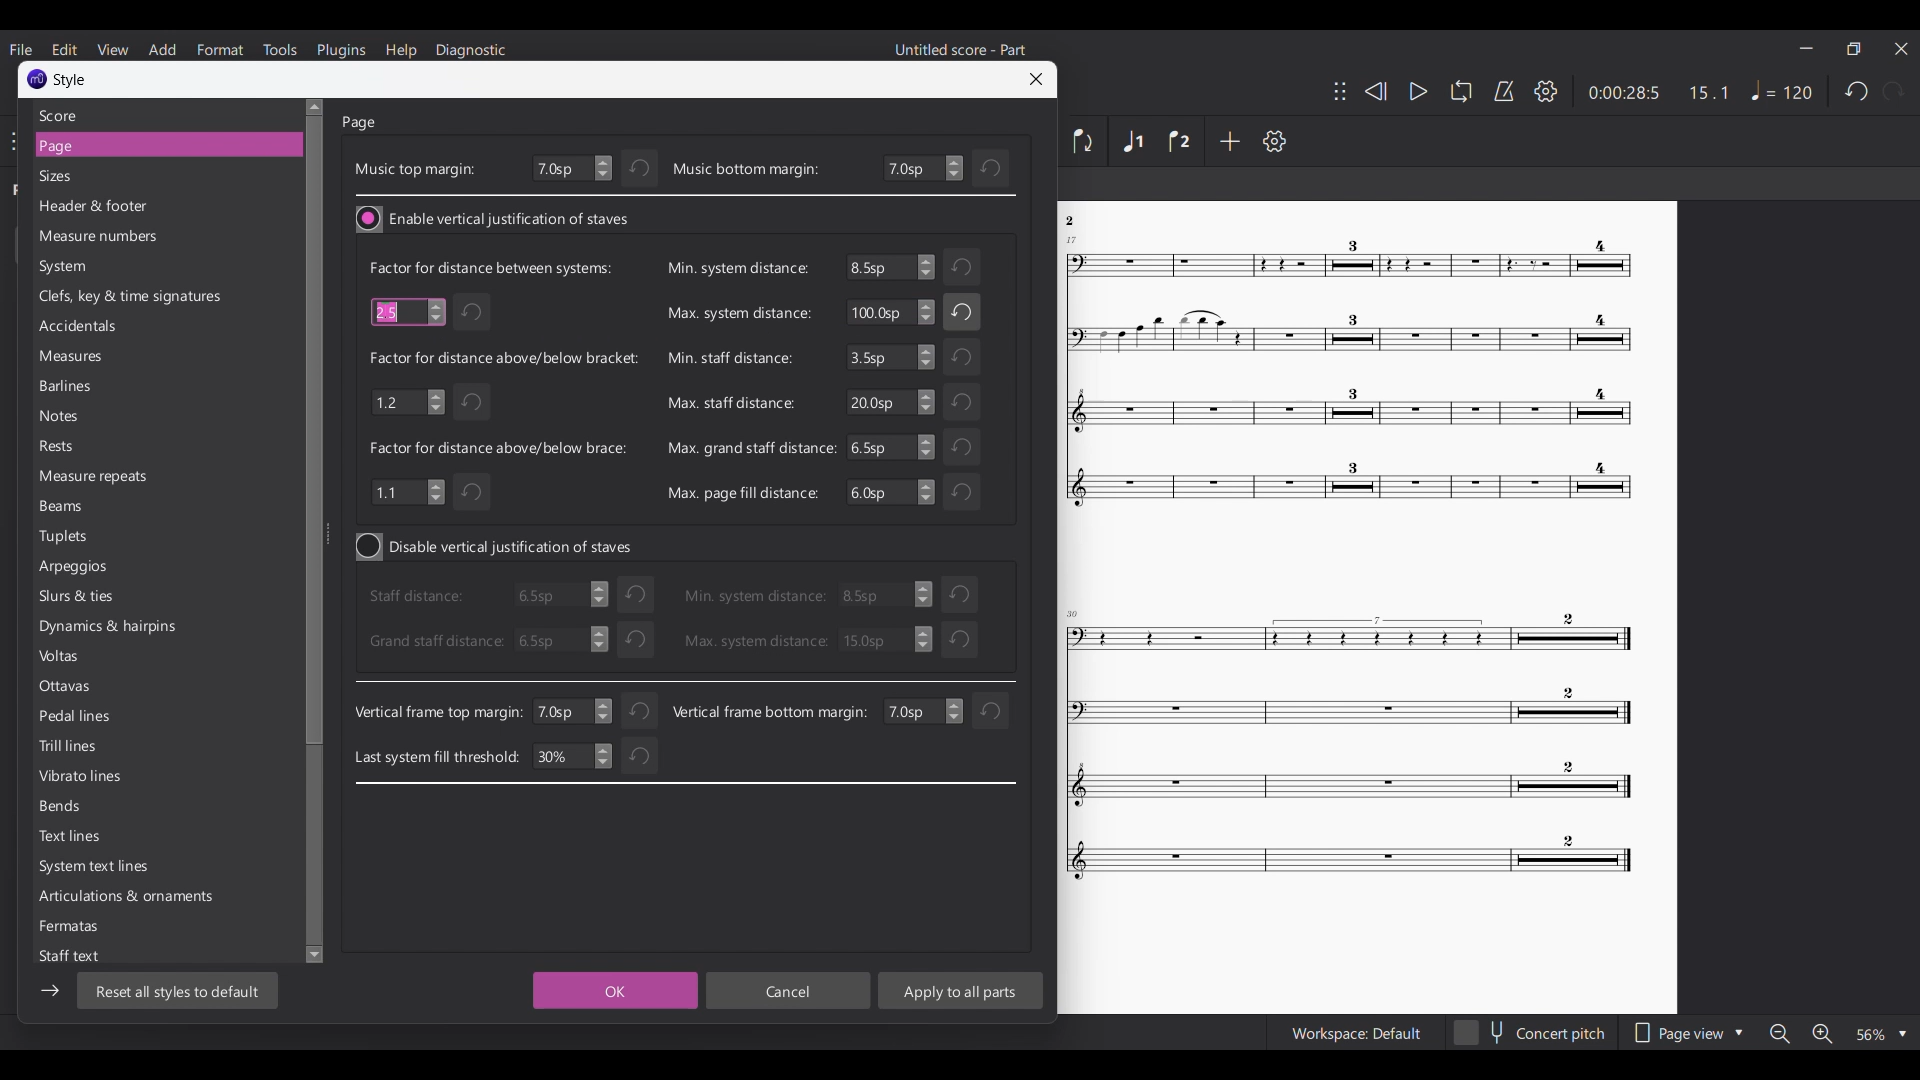  What do you see at coordinates (434, 641) in the screenshot?
I see `Grand staff distance` at bounding box center [434, 641].